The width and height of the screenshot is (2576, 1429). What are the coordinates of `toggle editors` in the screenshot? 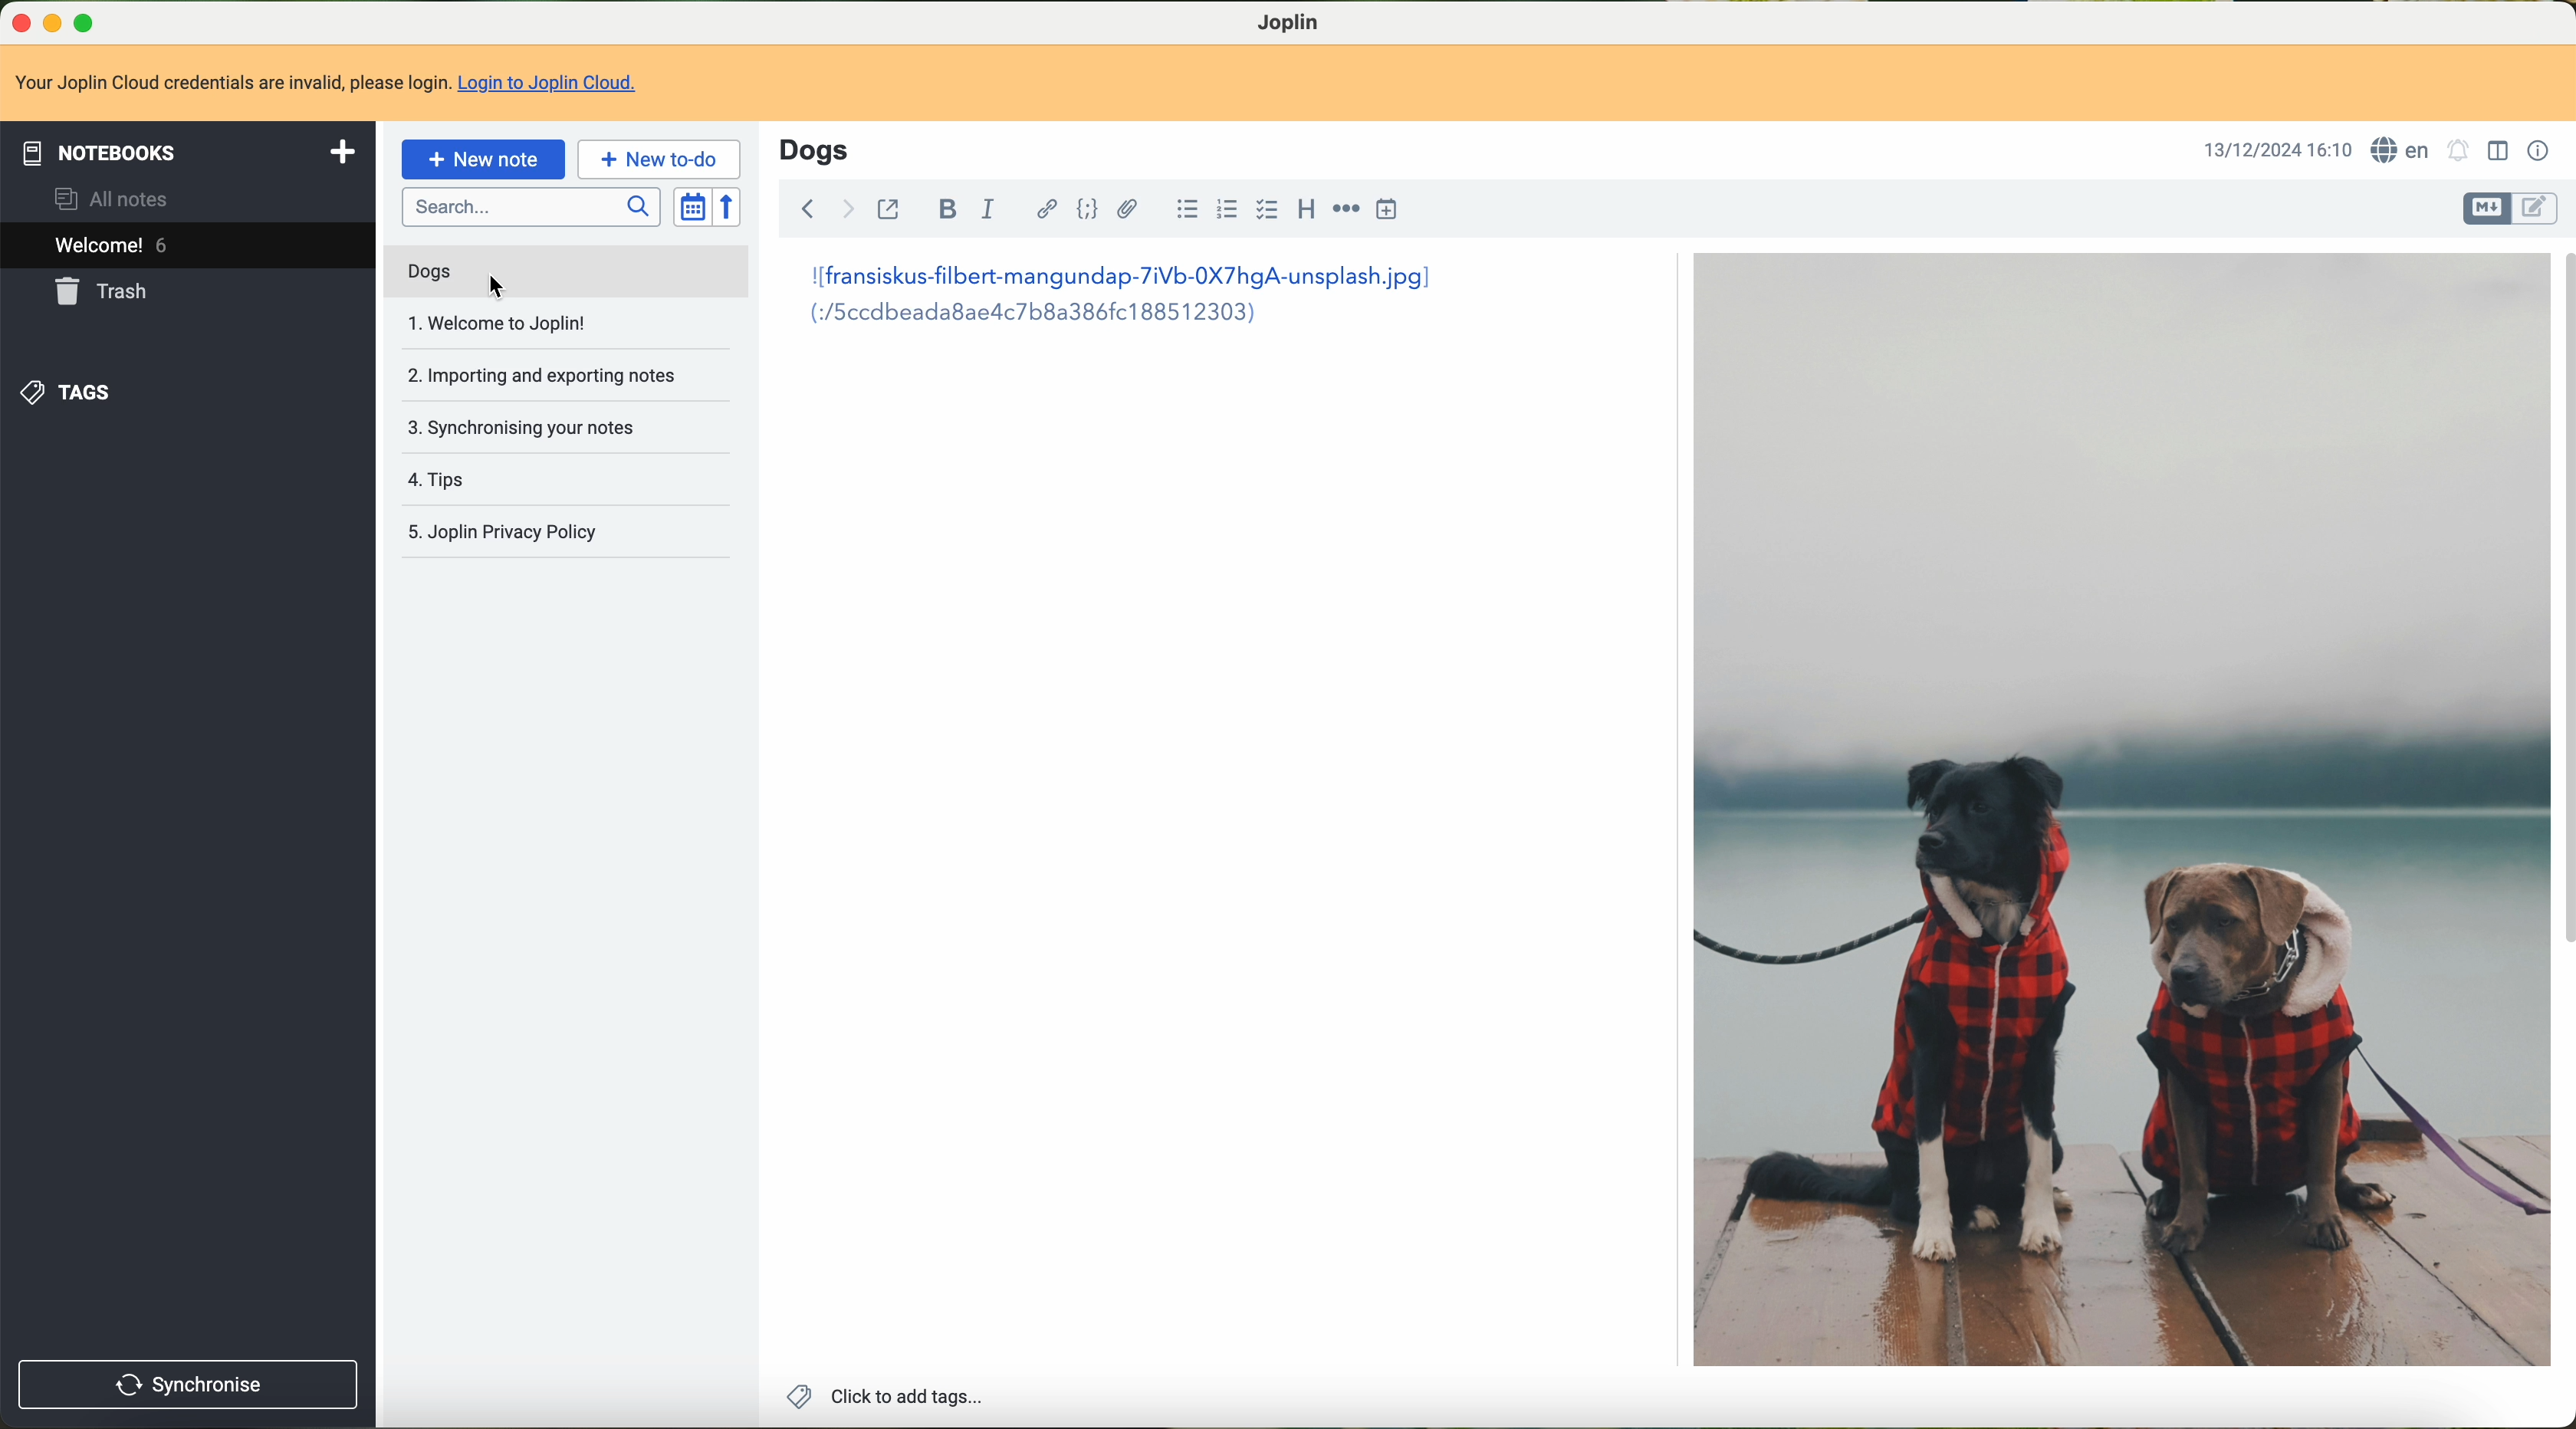 It's located at (2537, 208).